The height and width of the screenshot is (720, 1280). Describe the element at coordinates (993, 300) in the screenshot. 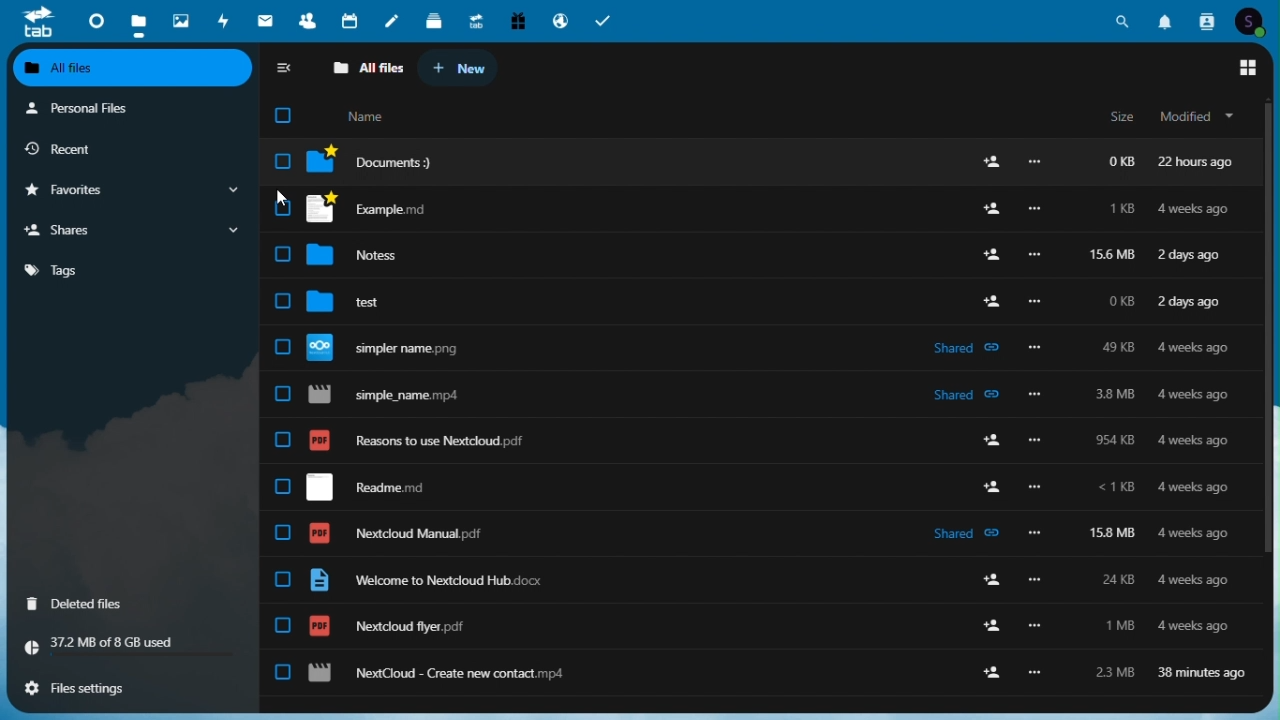

I see `add user` at that location.